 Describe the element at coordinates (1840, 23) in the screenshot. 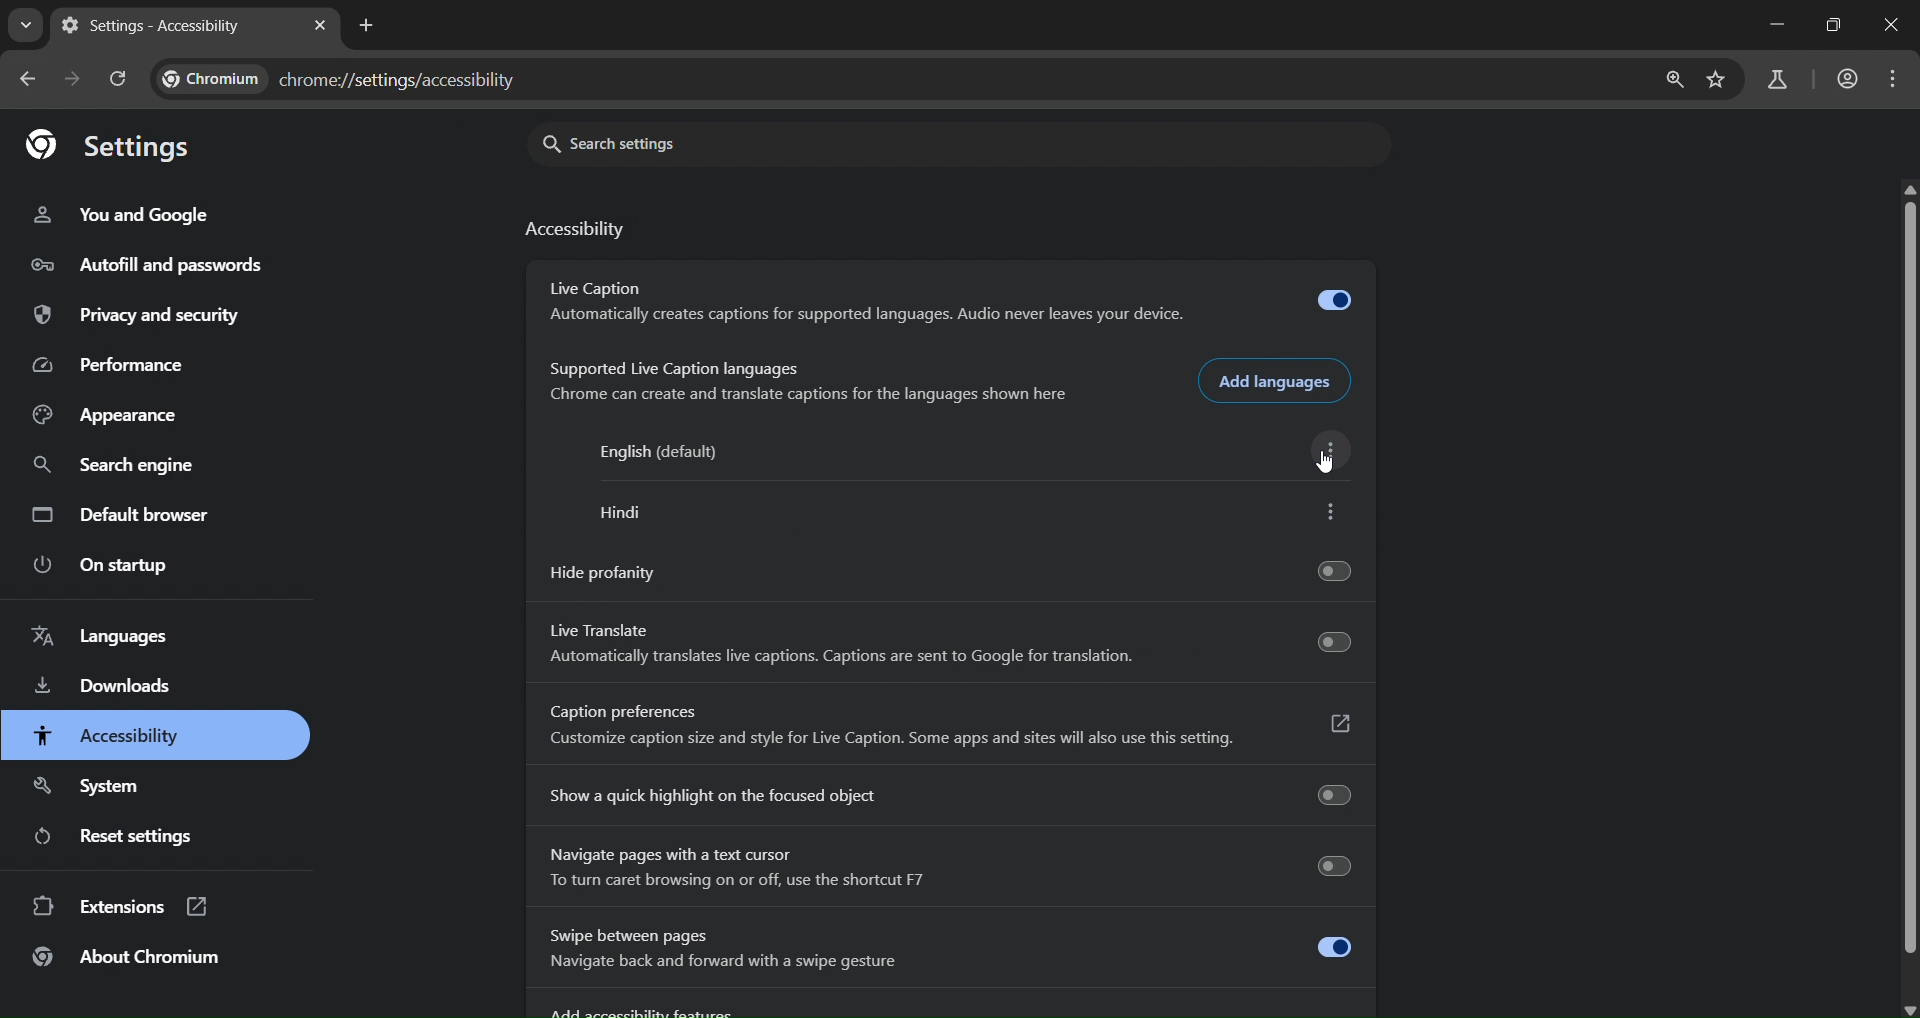

I see `restore down` at that location.